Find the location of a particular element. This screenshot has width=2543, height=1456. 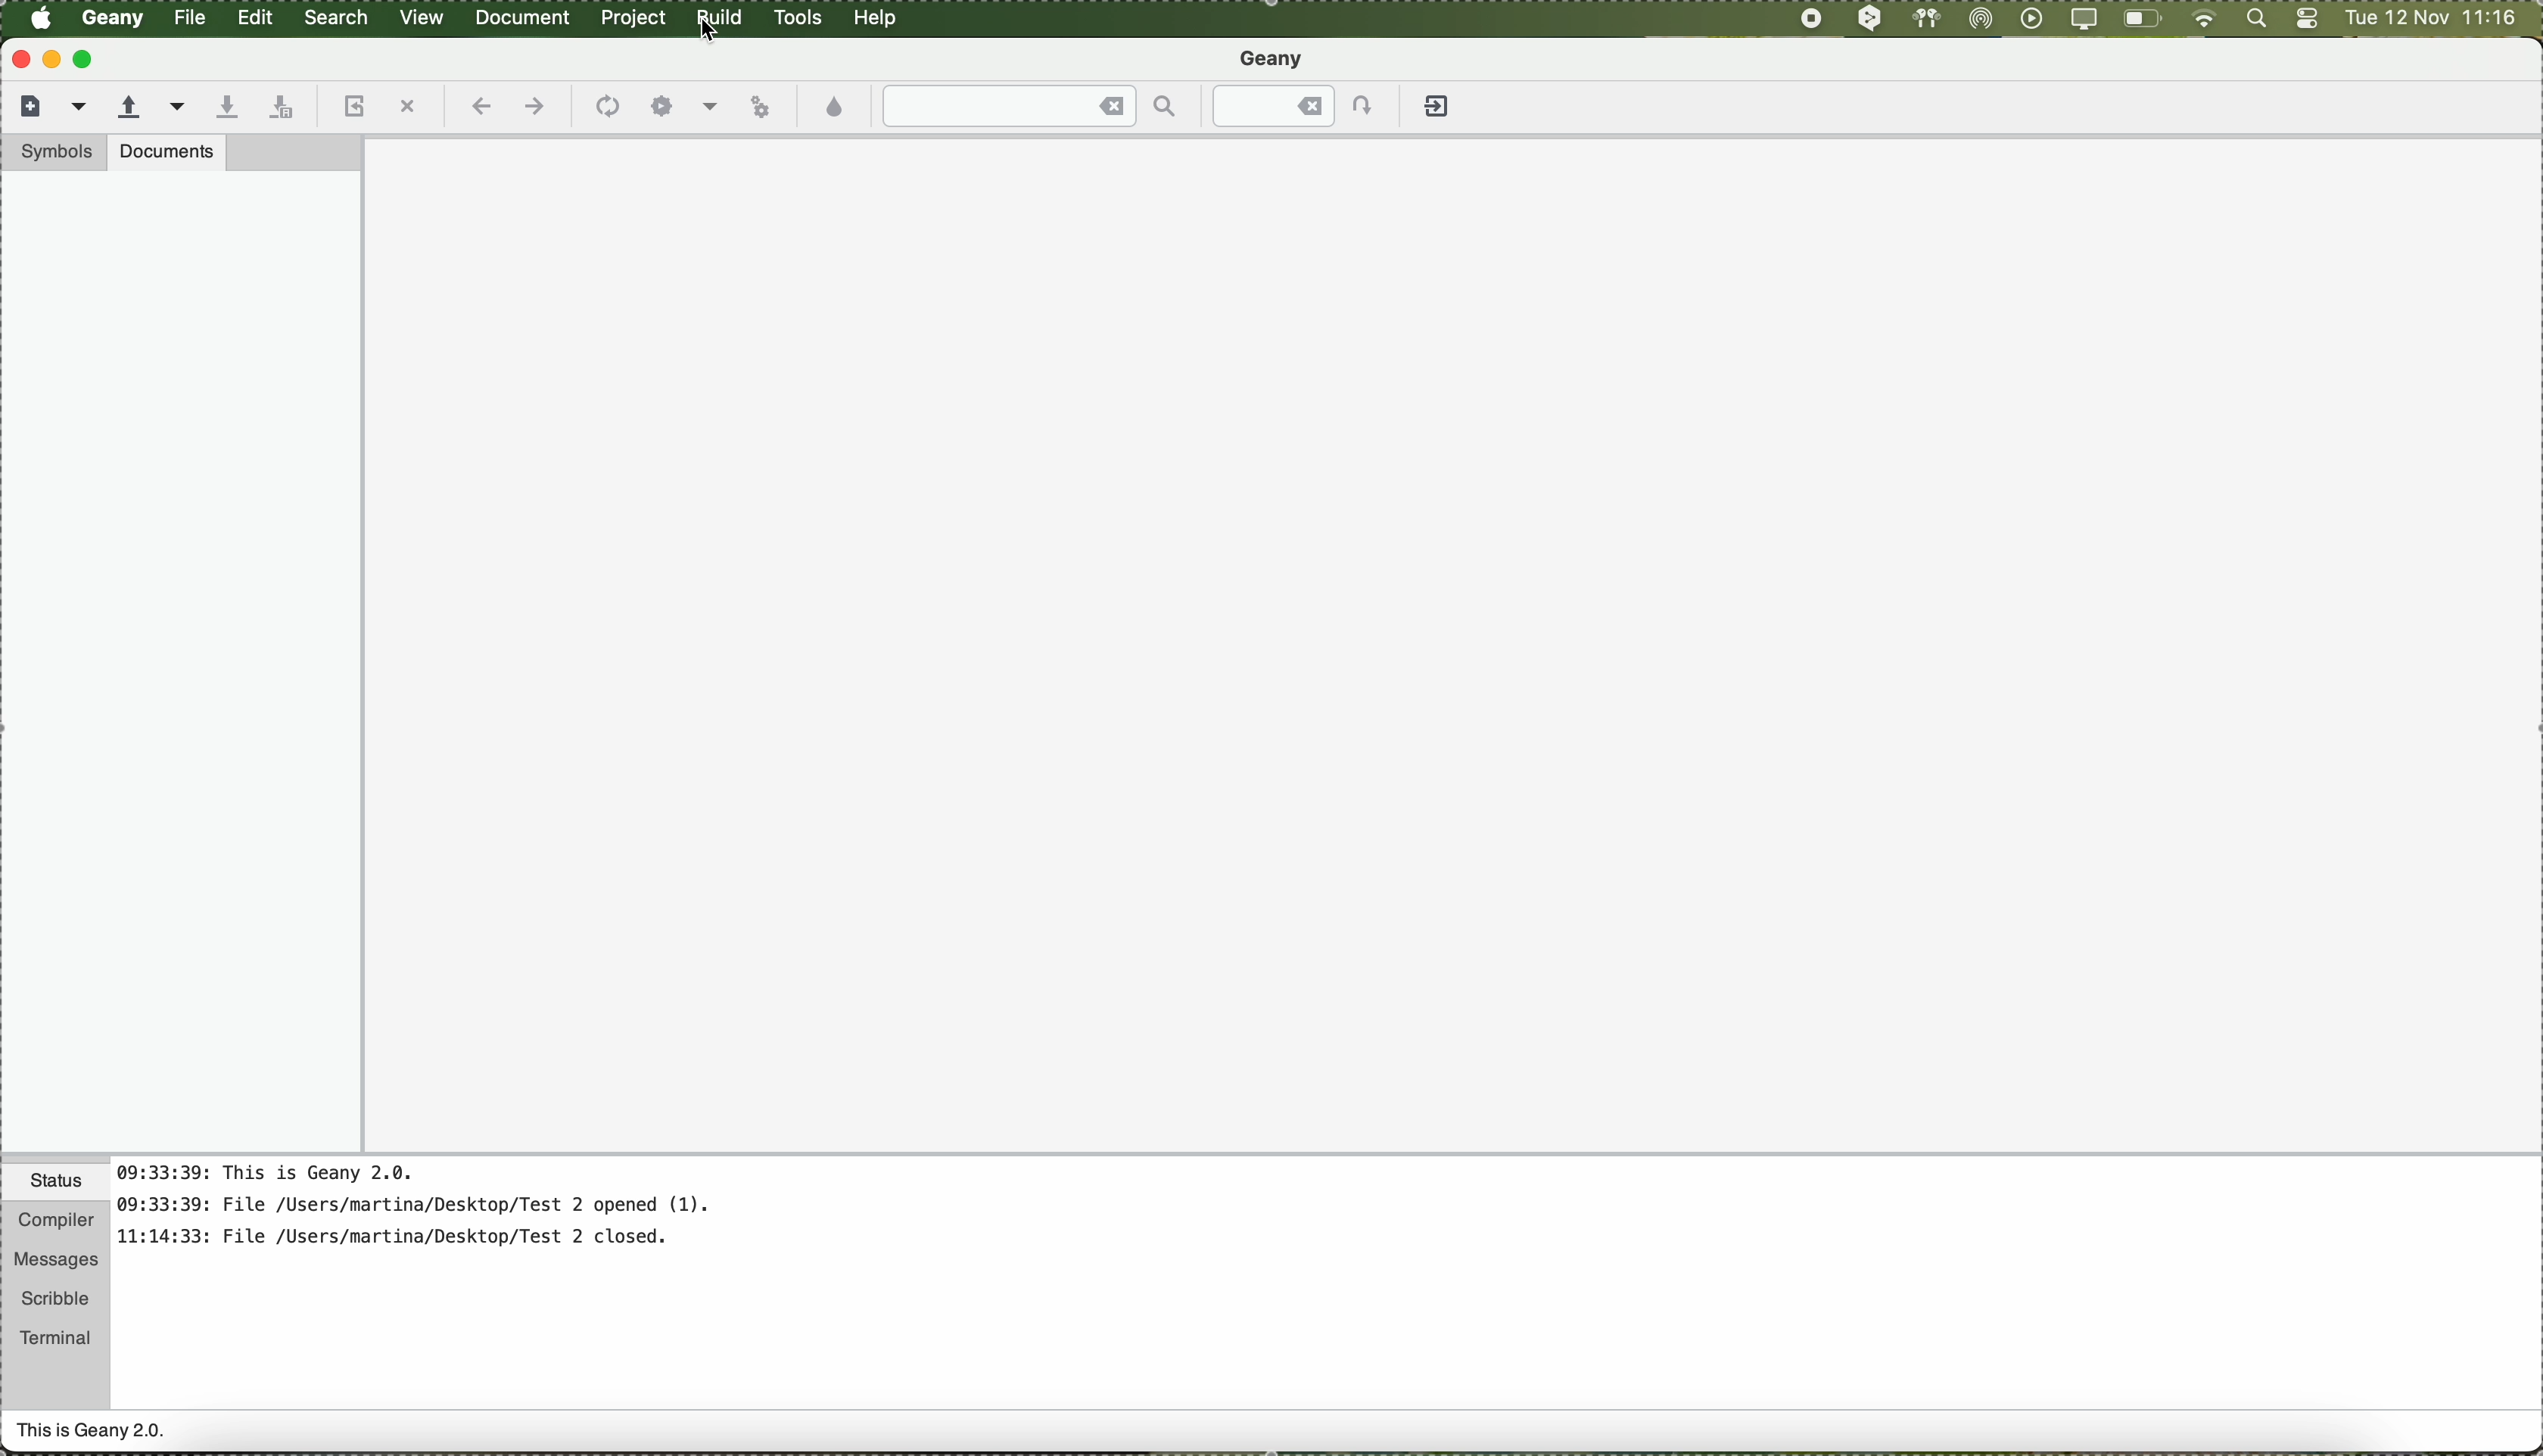

spotlight search is located at coordinates (2252, 20).